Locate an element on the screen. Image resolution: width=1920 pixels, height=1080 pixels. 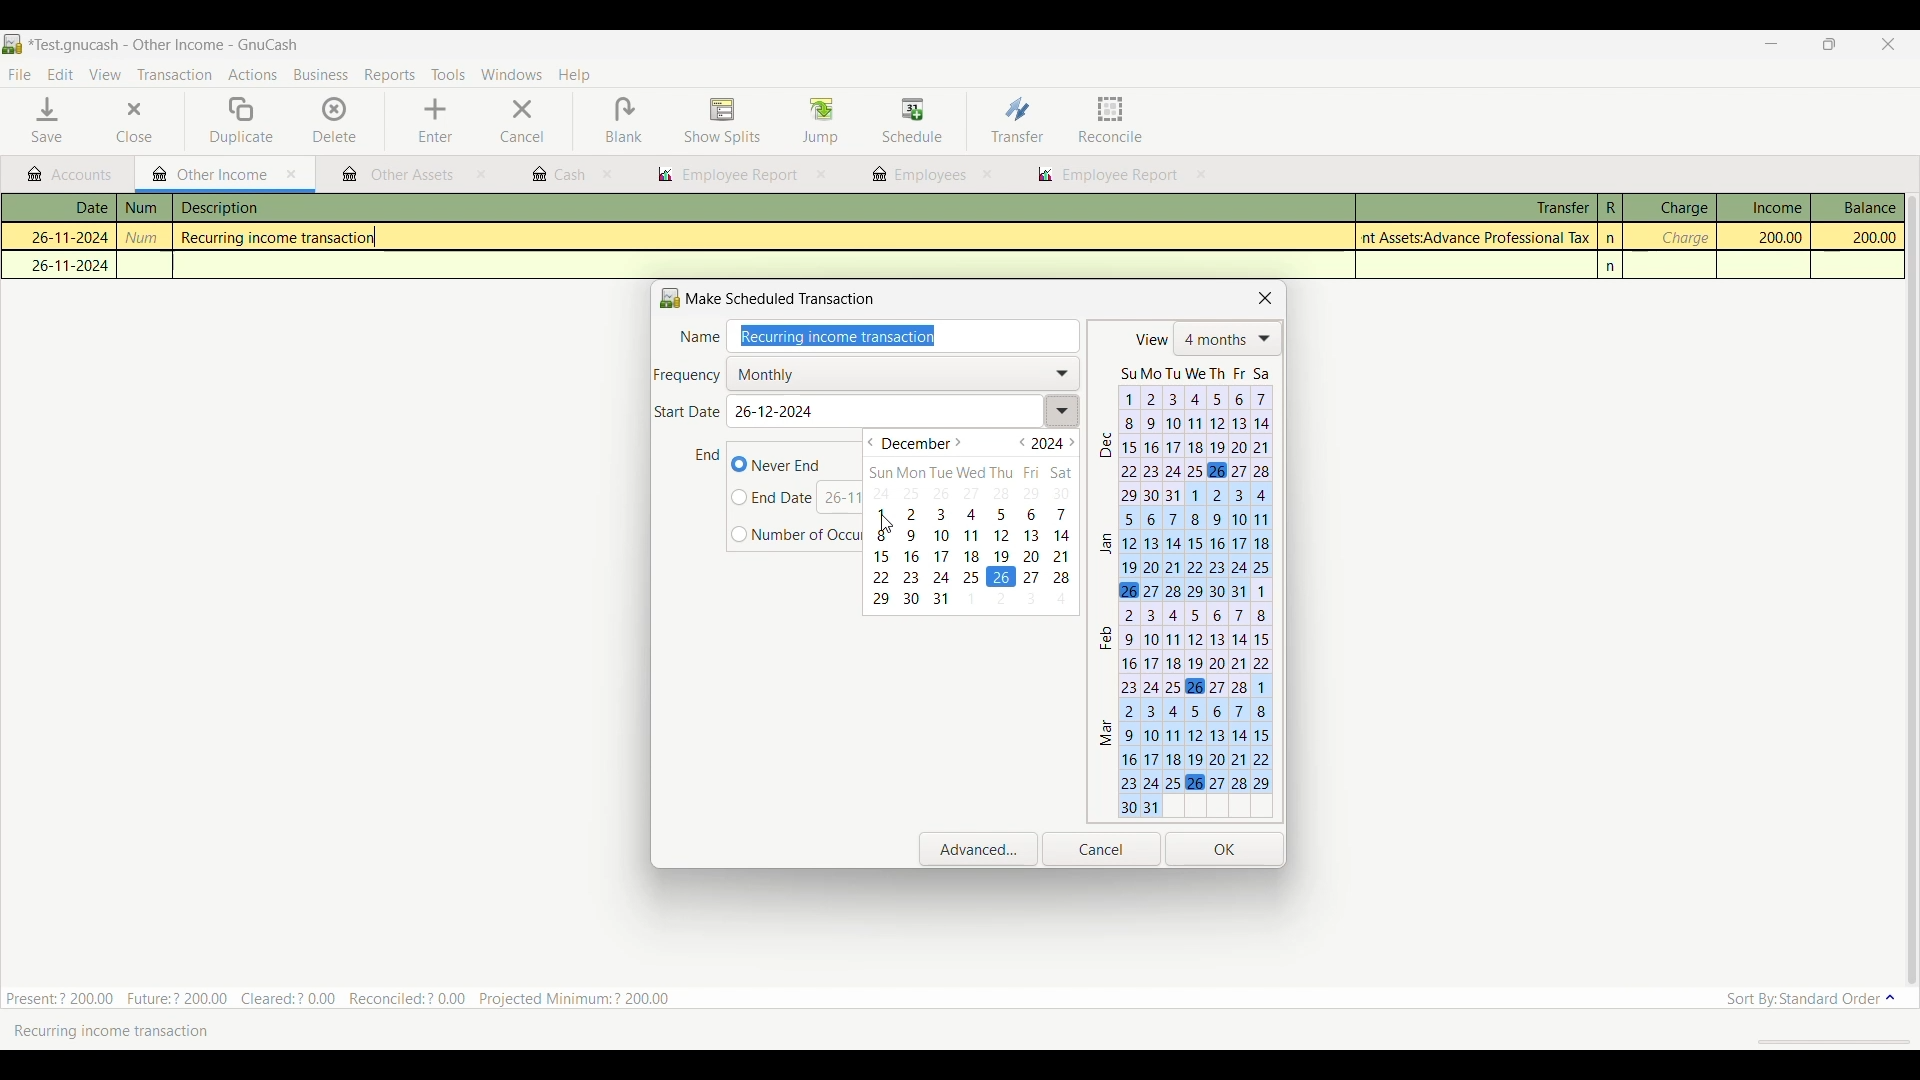
Windows menu is located at coordinates (511, 75).